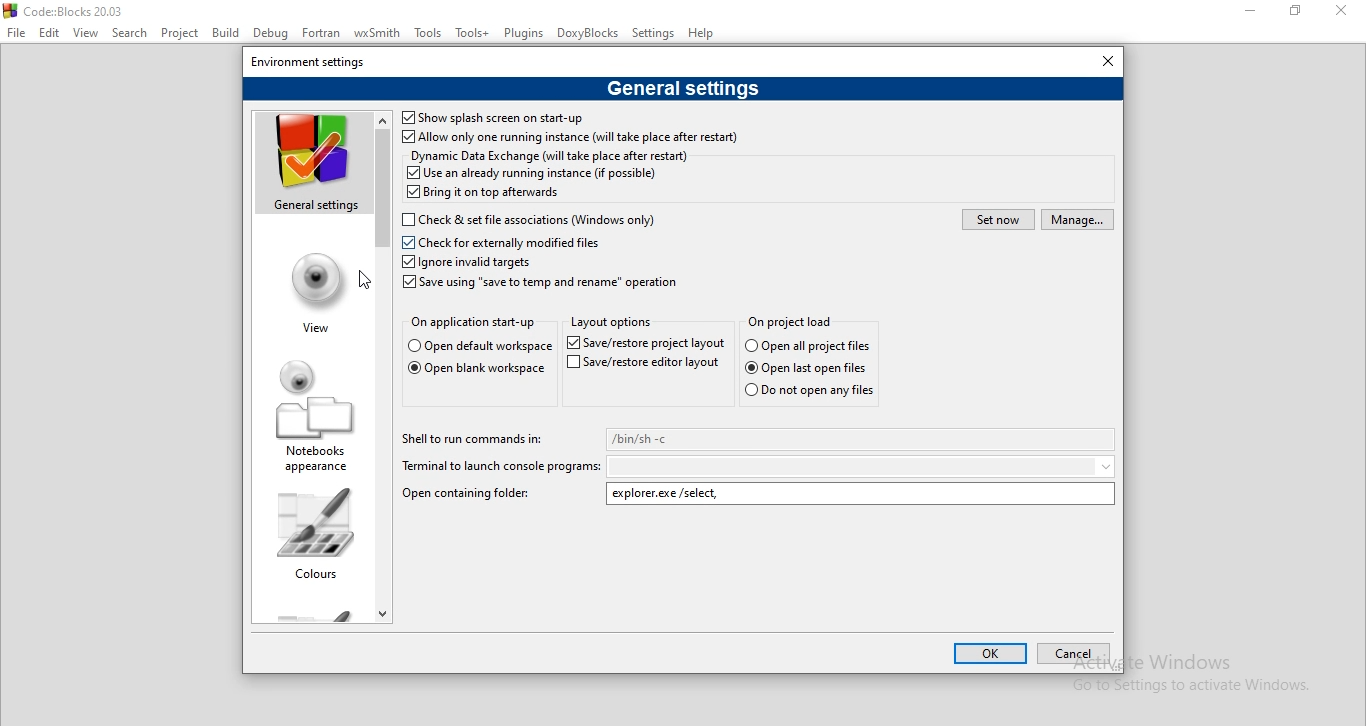 Image resolution: width=1366 pixels, height=726 pixels. Describe the element at coordinates (683, 89) in the screenshot. I see `general settings` at that location.